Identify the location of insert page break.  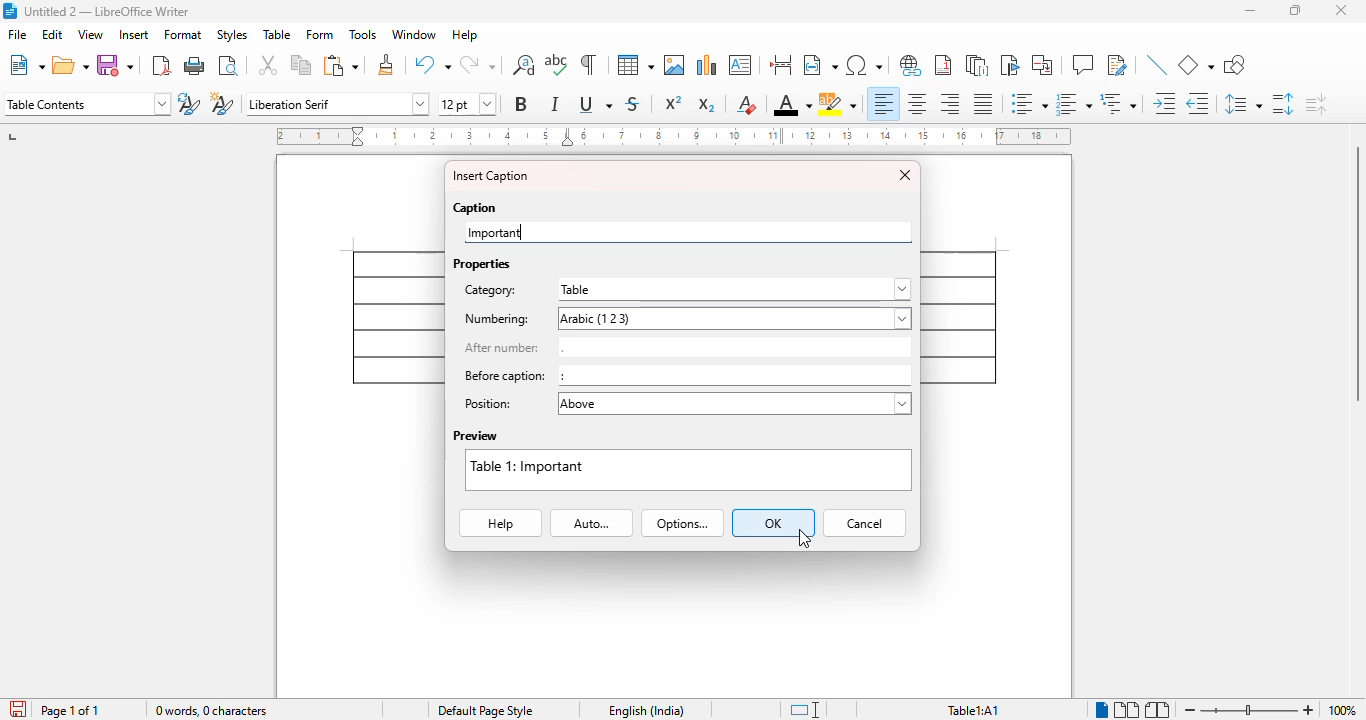
(780, 64).